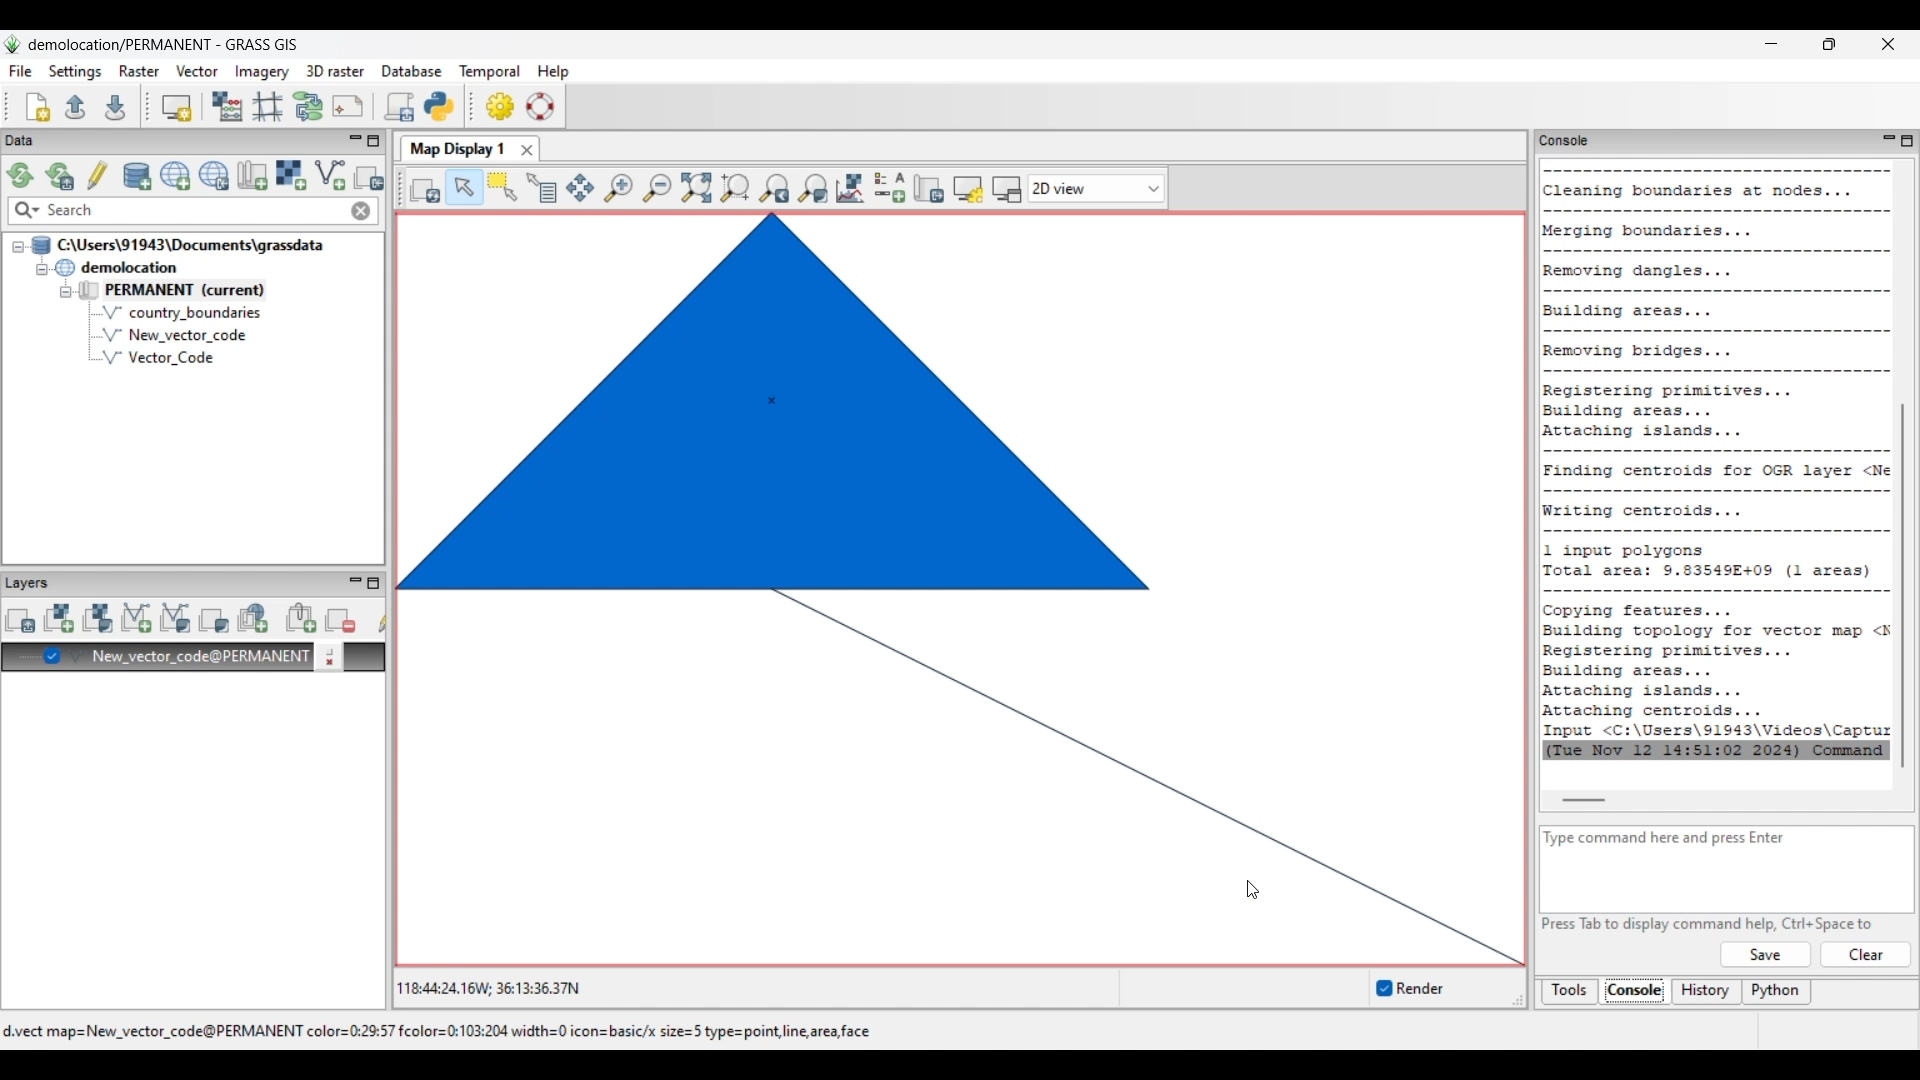  Describe the element at coordinates (60, 176) in the screenshot. I see `Reload current GRASS mapset only` at that location.